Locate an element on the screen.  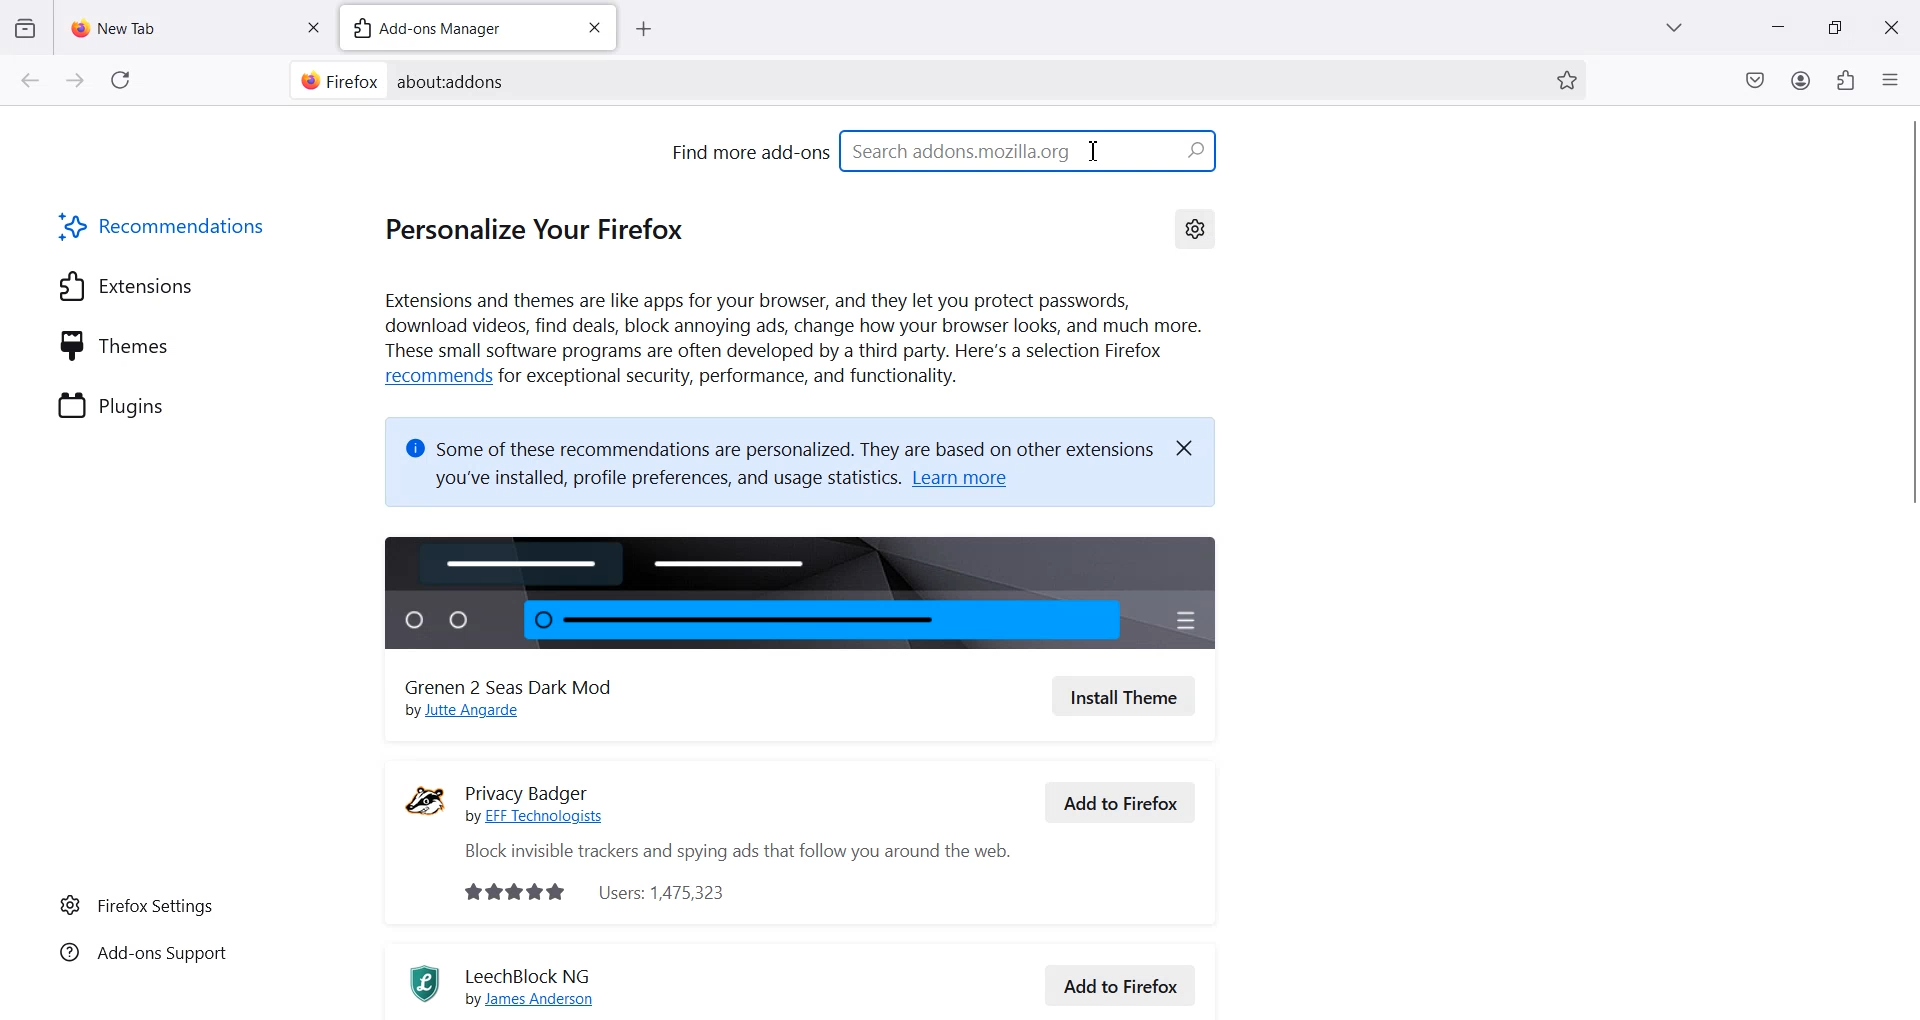
Plugins is located at coordinates (114, 403).